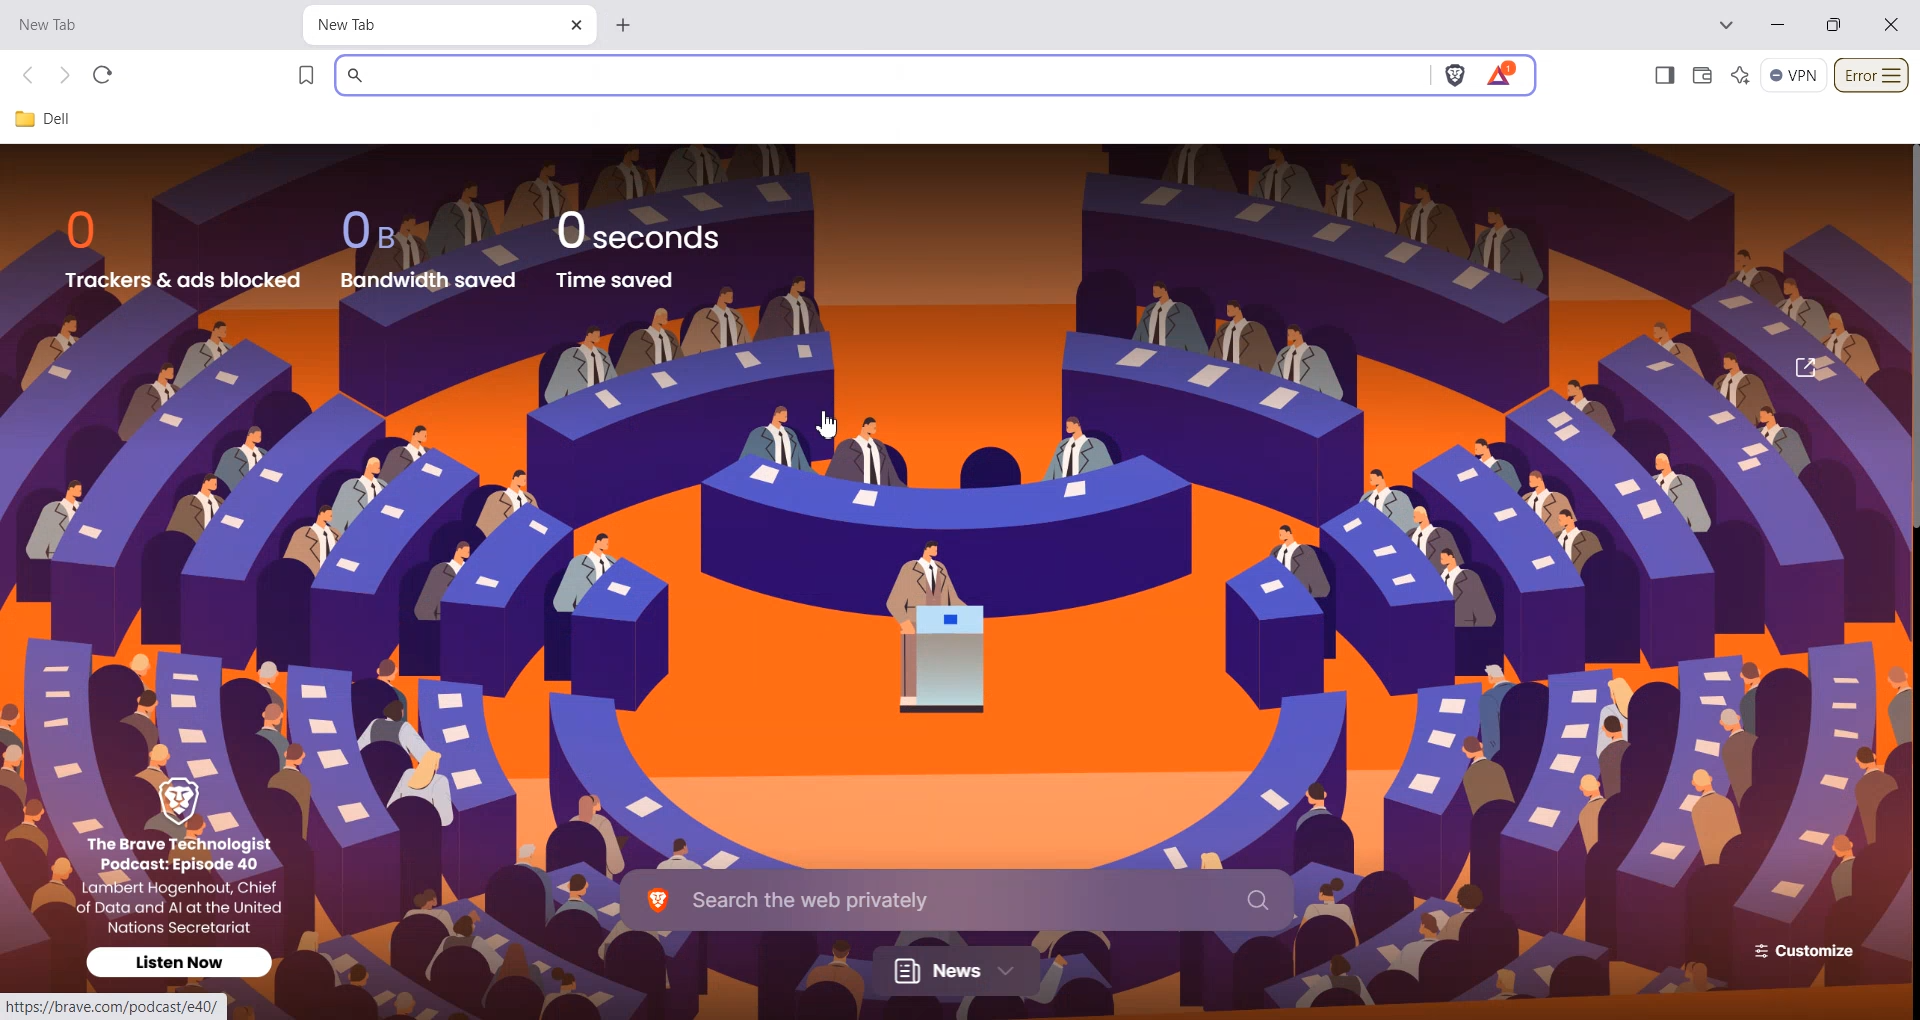  What do you see at coordinates (1728, 25) in the screenshot?
I see `Search tabs` at bounding box center [1728, 25].